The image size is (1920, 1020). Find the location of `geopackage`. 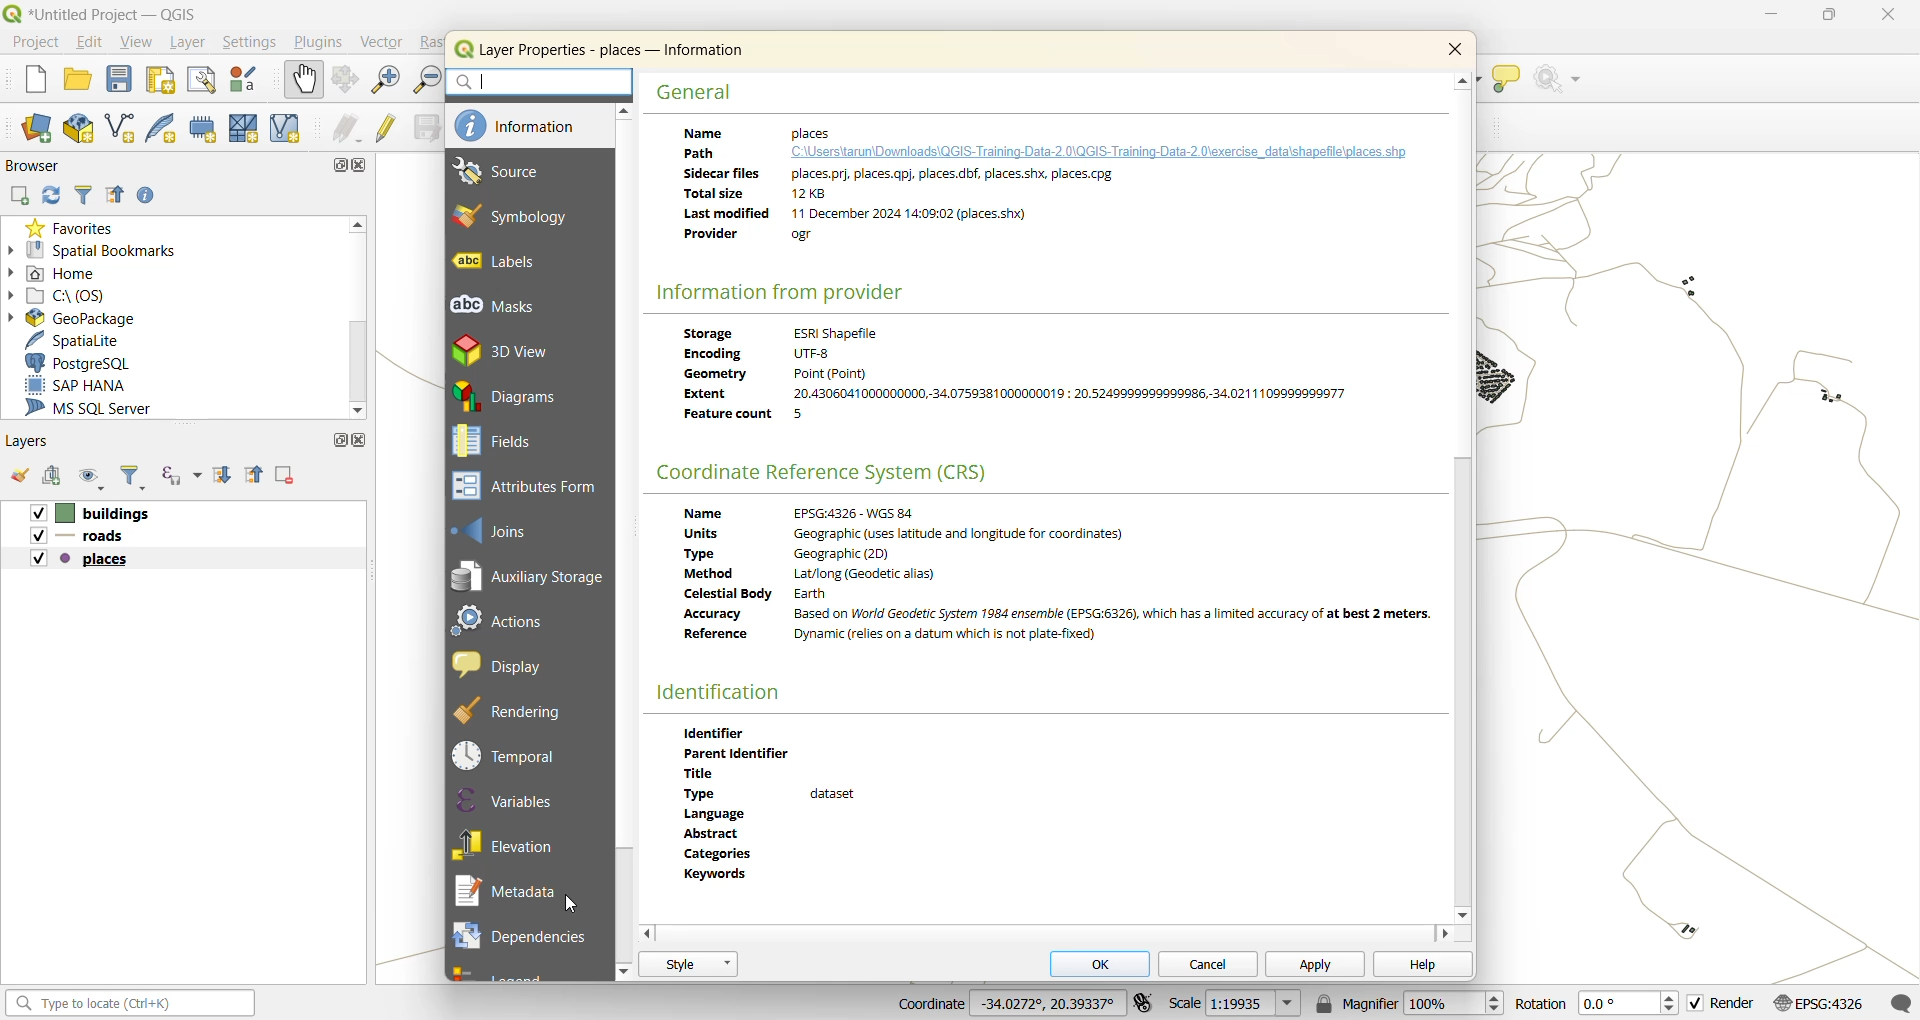

geopackage is located at coordinates (84, 317).